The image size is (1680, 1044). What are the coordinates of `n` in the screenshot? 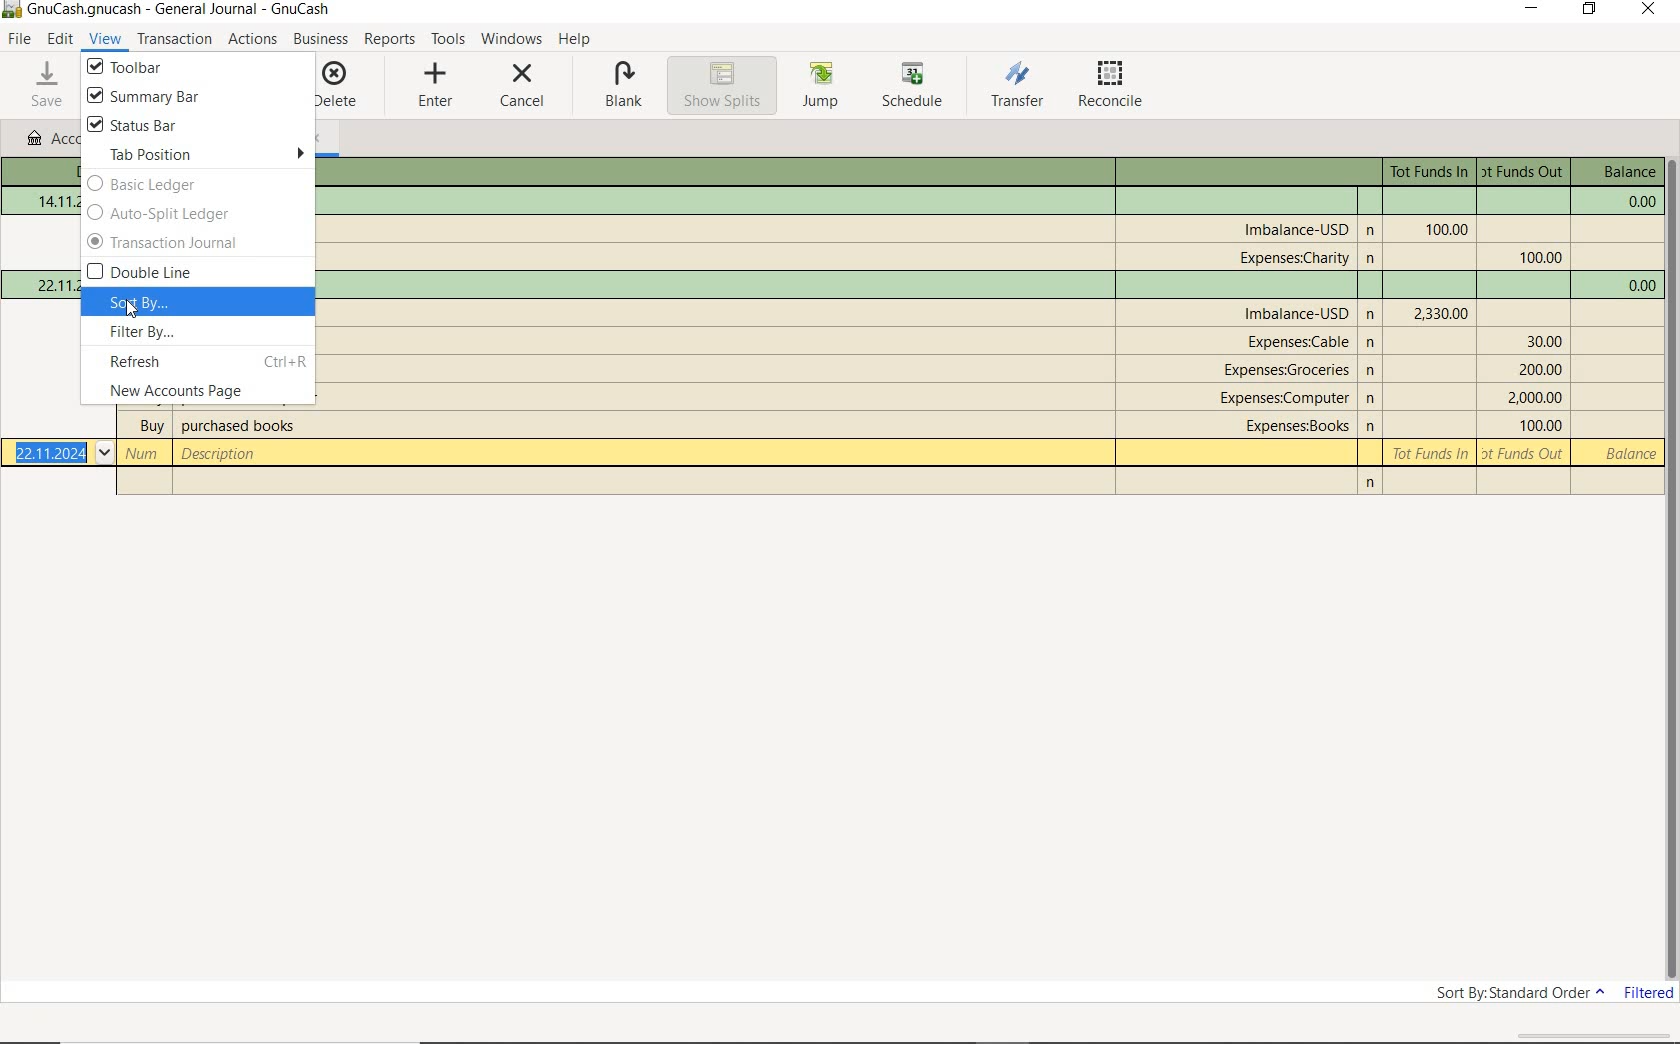 It's located at (1373, 260).